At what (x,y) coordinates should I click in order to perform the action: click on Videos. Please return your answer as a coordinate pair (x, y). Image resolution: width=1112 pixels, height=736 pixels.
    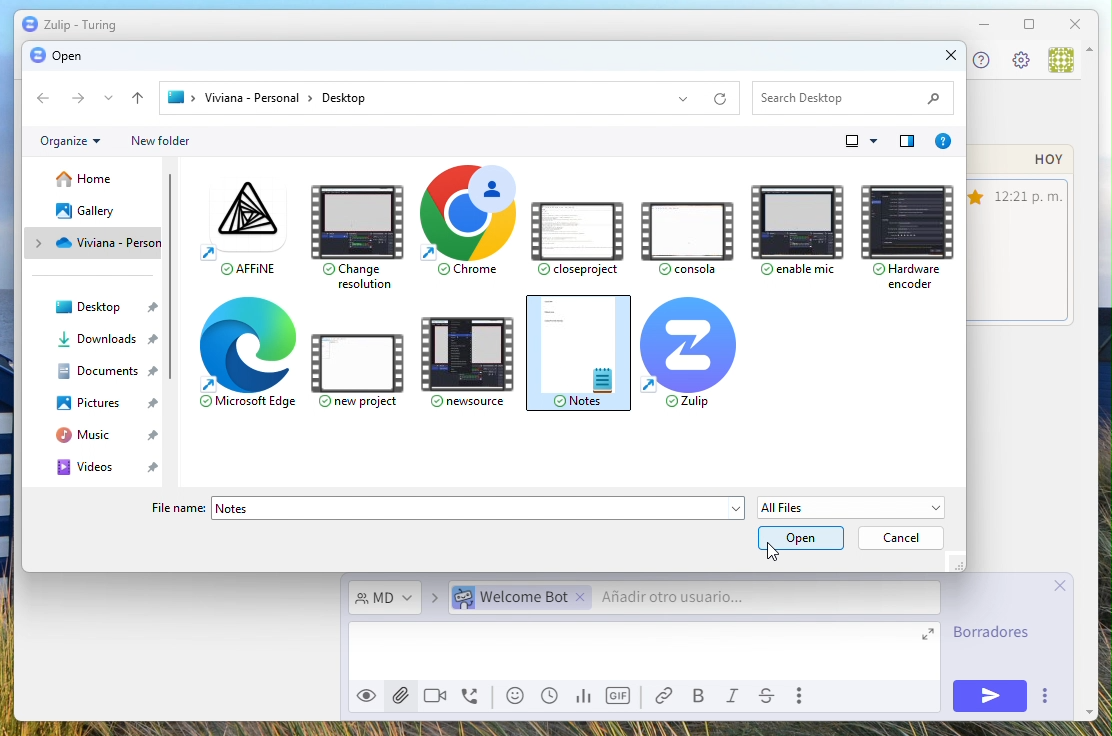
    Looking at the image, I should click on (112, 467).